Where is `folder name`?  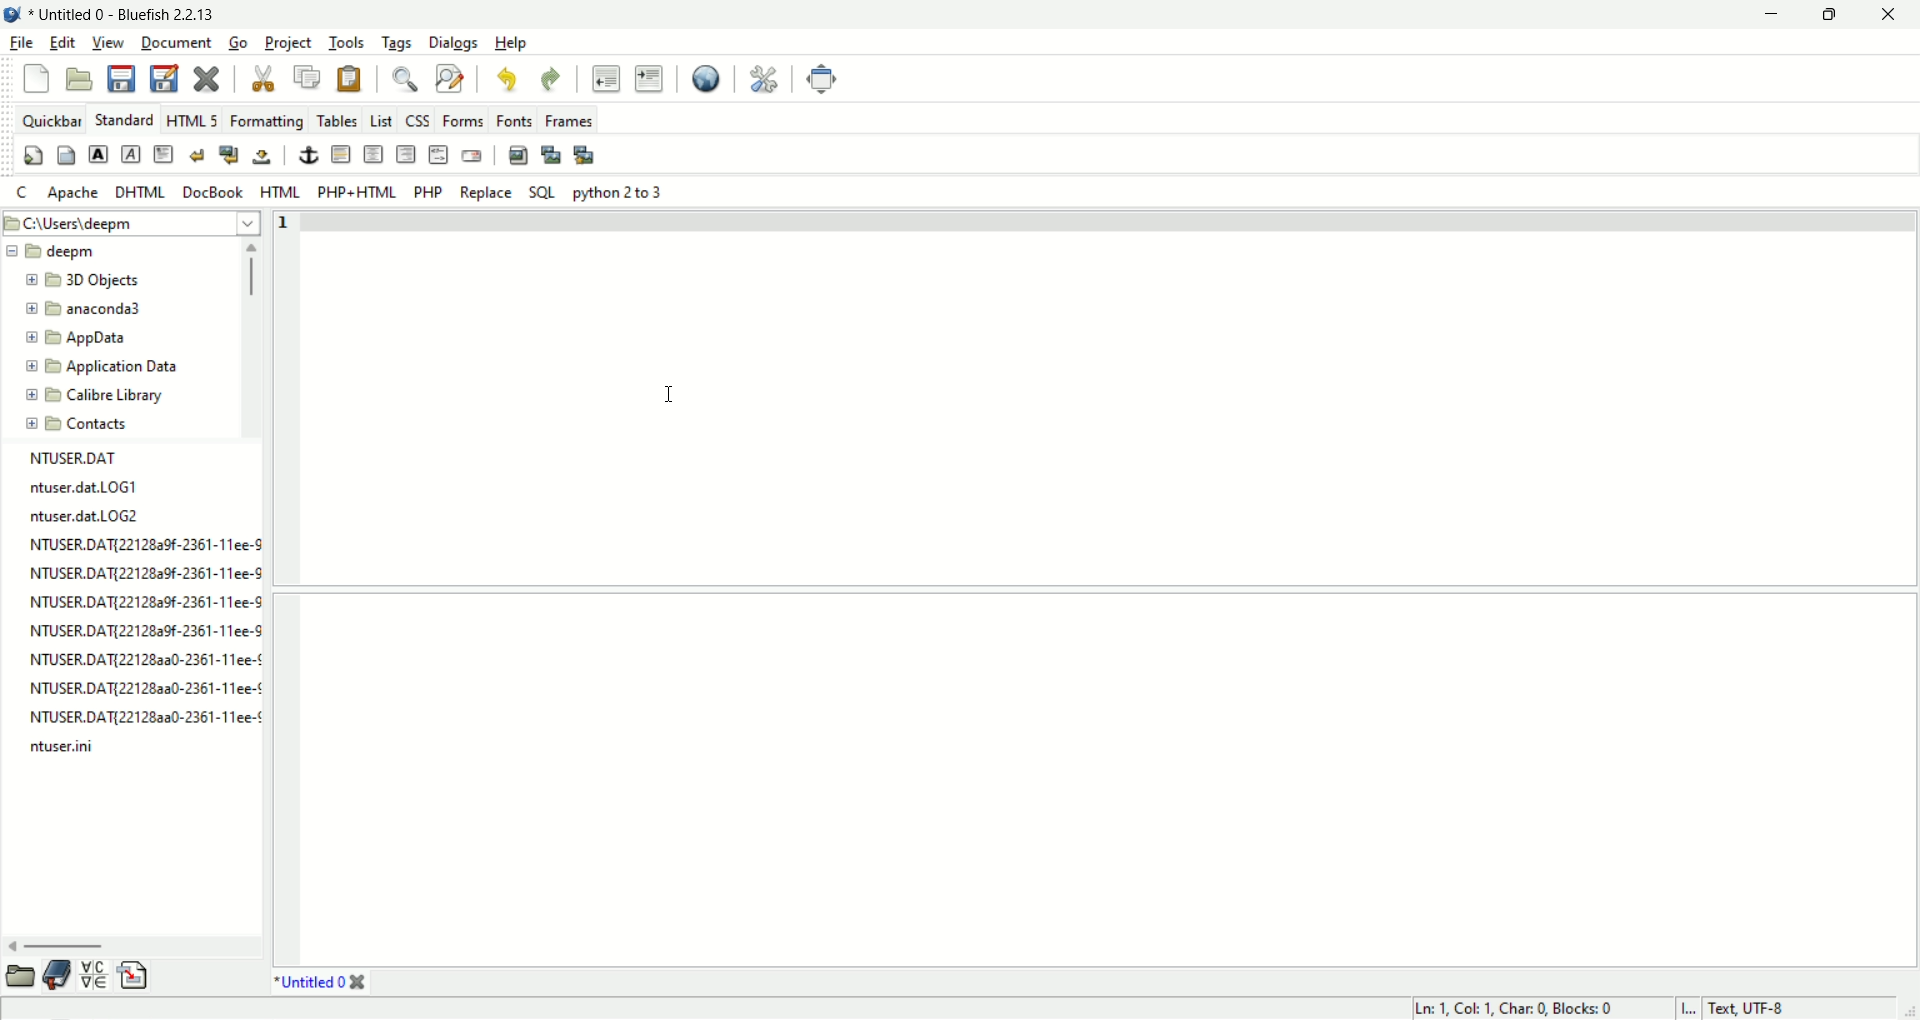
folder name is located at coordinates (81, 307).